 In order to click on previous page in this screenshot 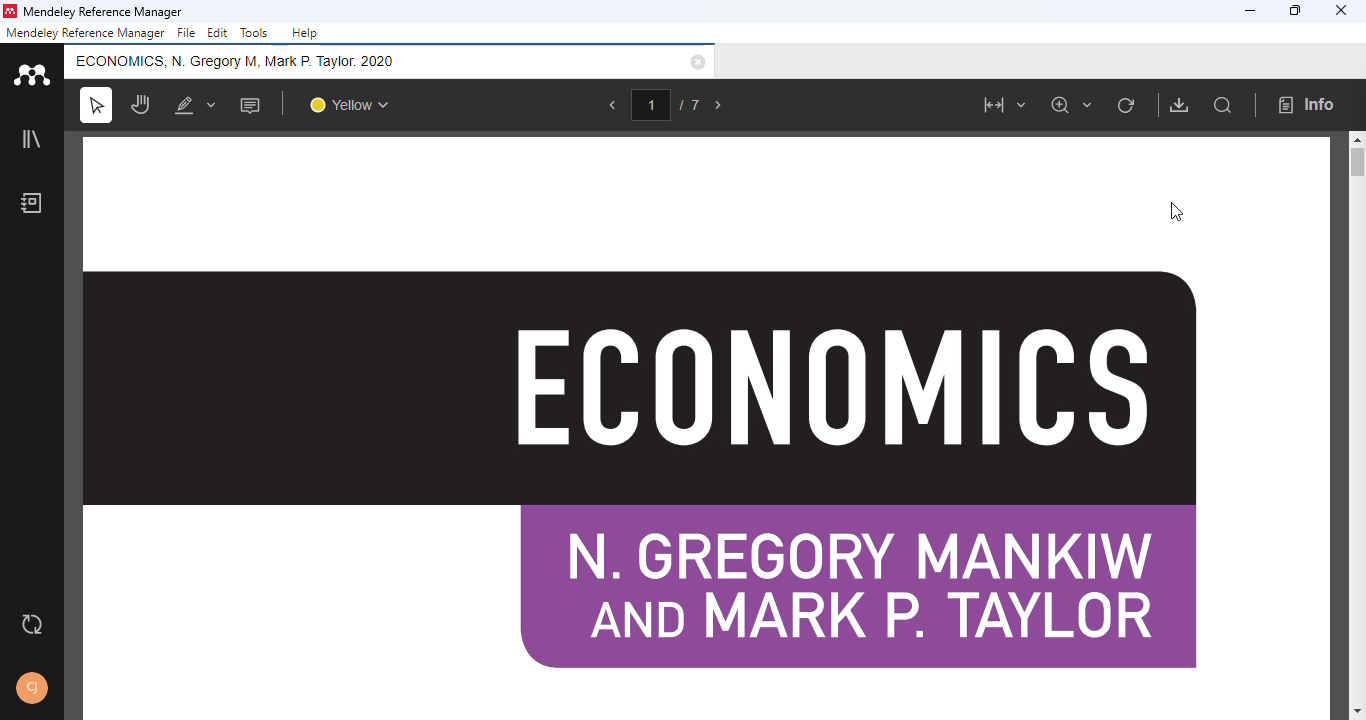, I will do `click(613, 105)`.